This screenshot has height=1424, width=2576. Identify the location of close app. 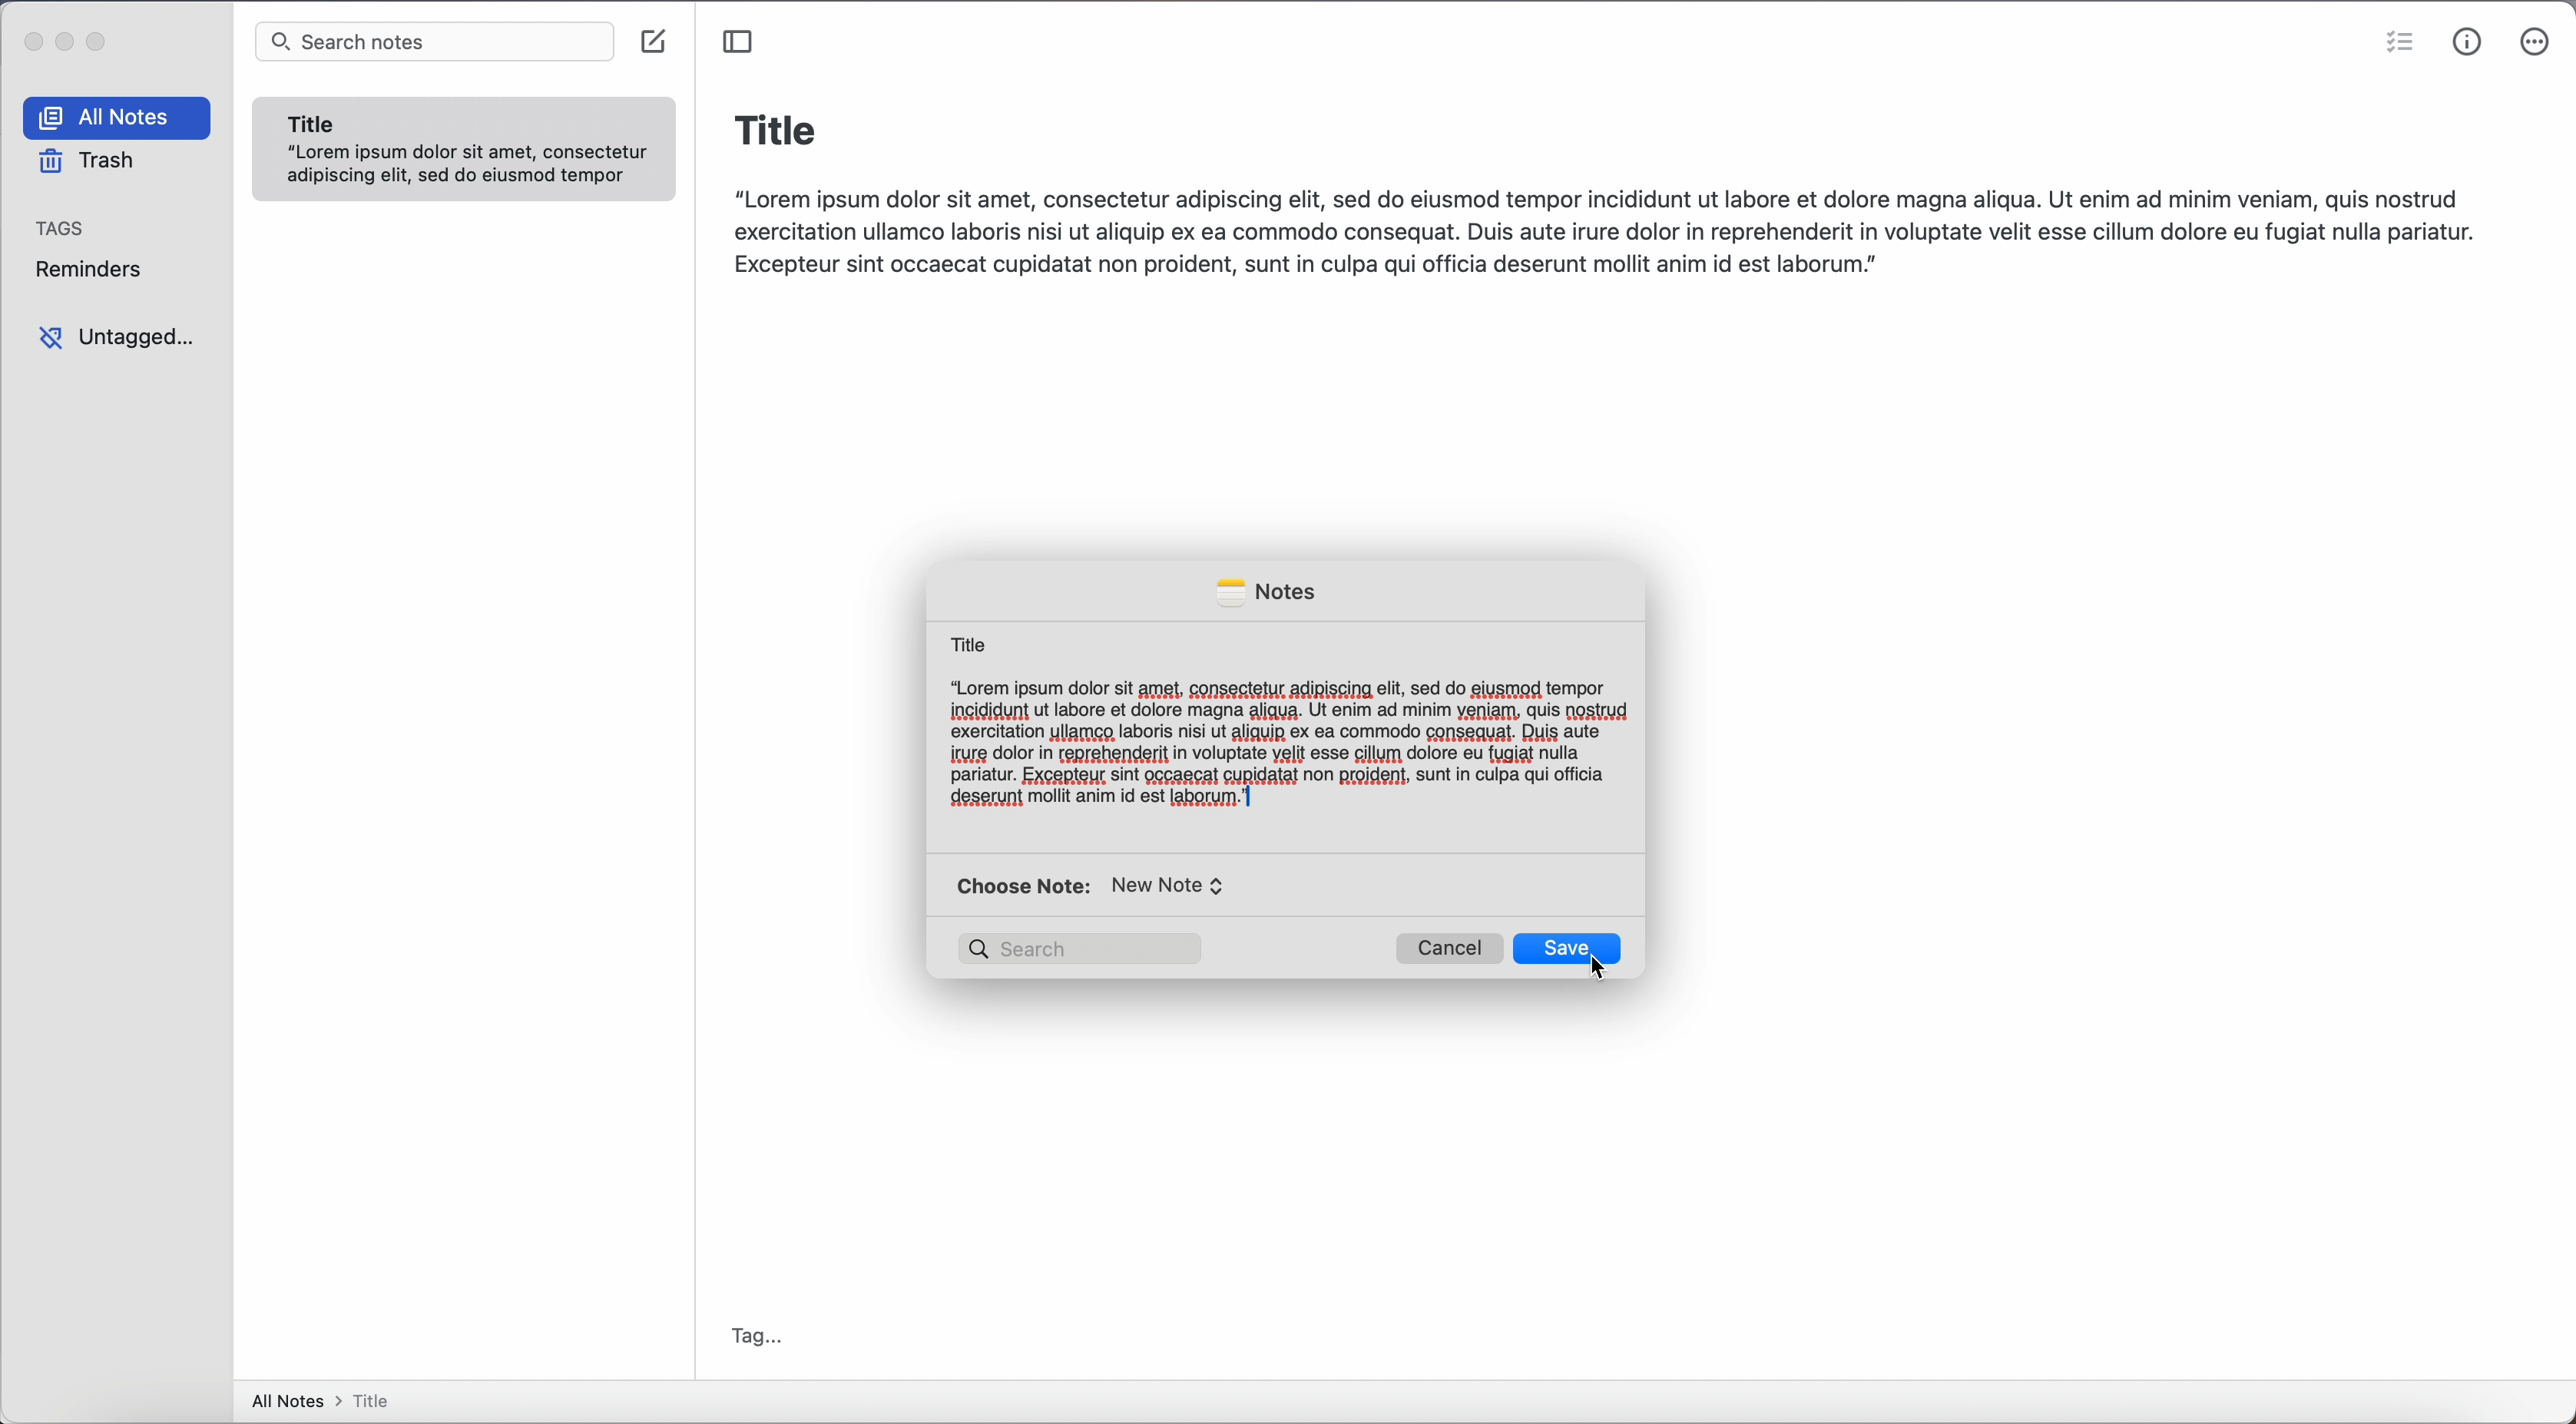
(30, 39).